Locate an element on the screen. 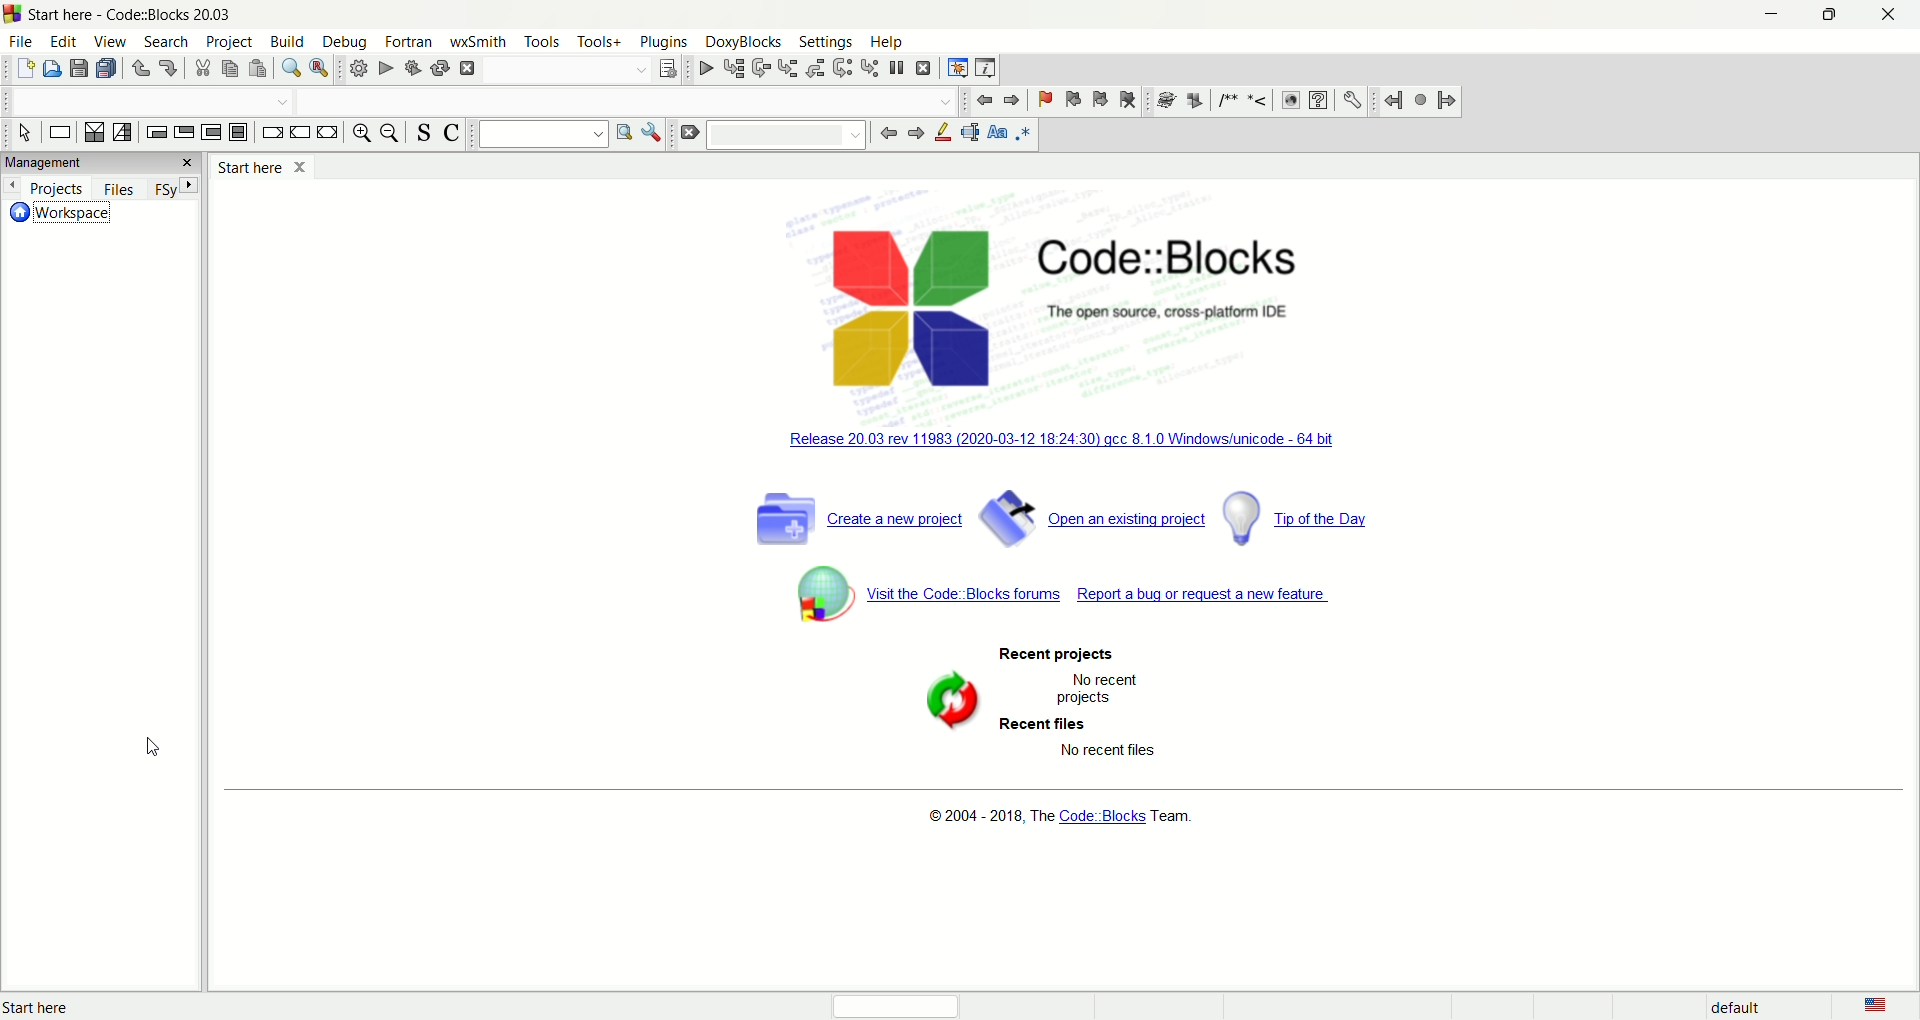 This screenshot has height=1020, width=1920. management is located at coordinates (76, 164).